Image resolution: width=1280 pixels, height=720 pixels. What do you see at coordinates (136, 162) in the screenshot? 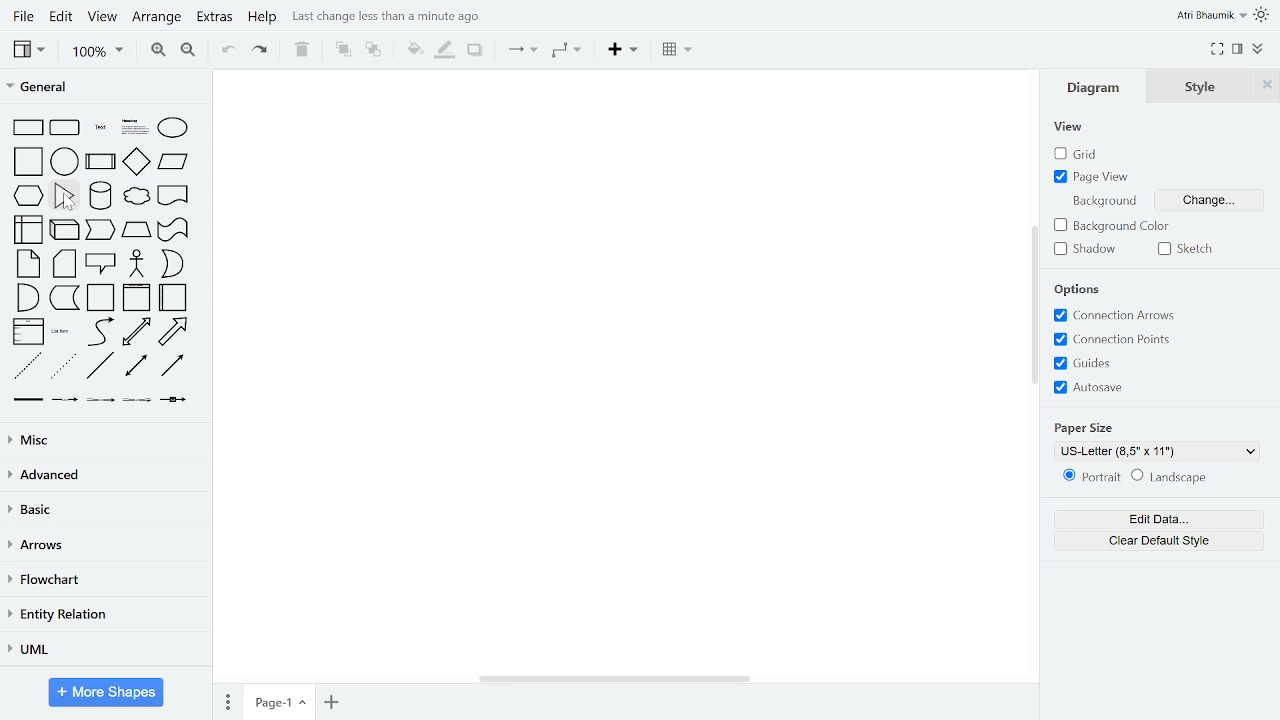
I see `diamond` at bounding box center [136, 162].